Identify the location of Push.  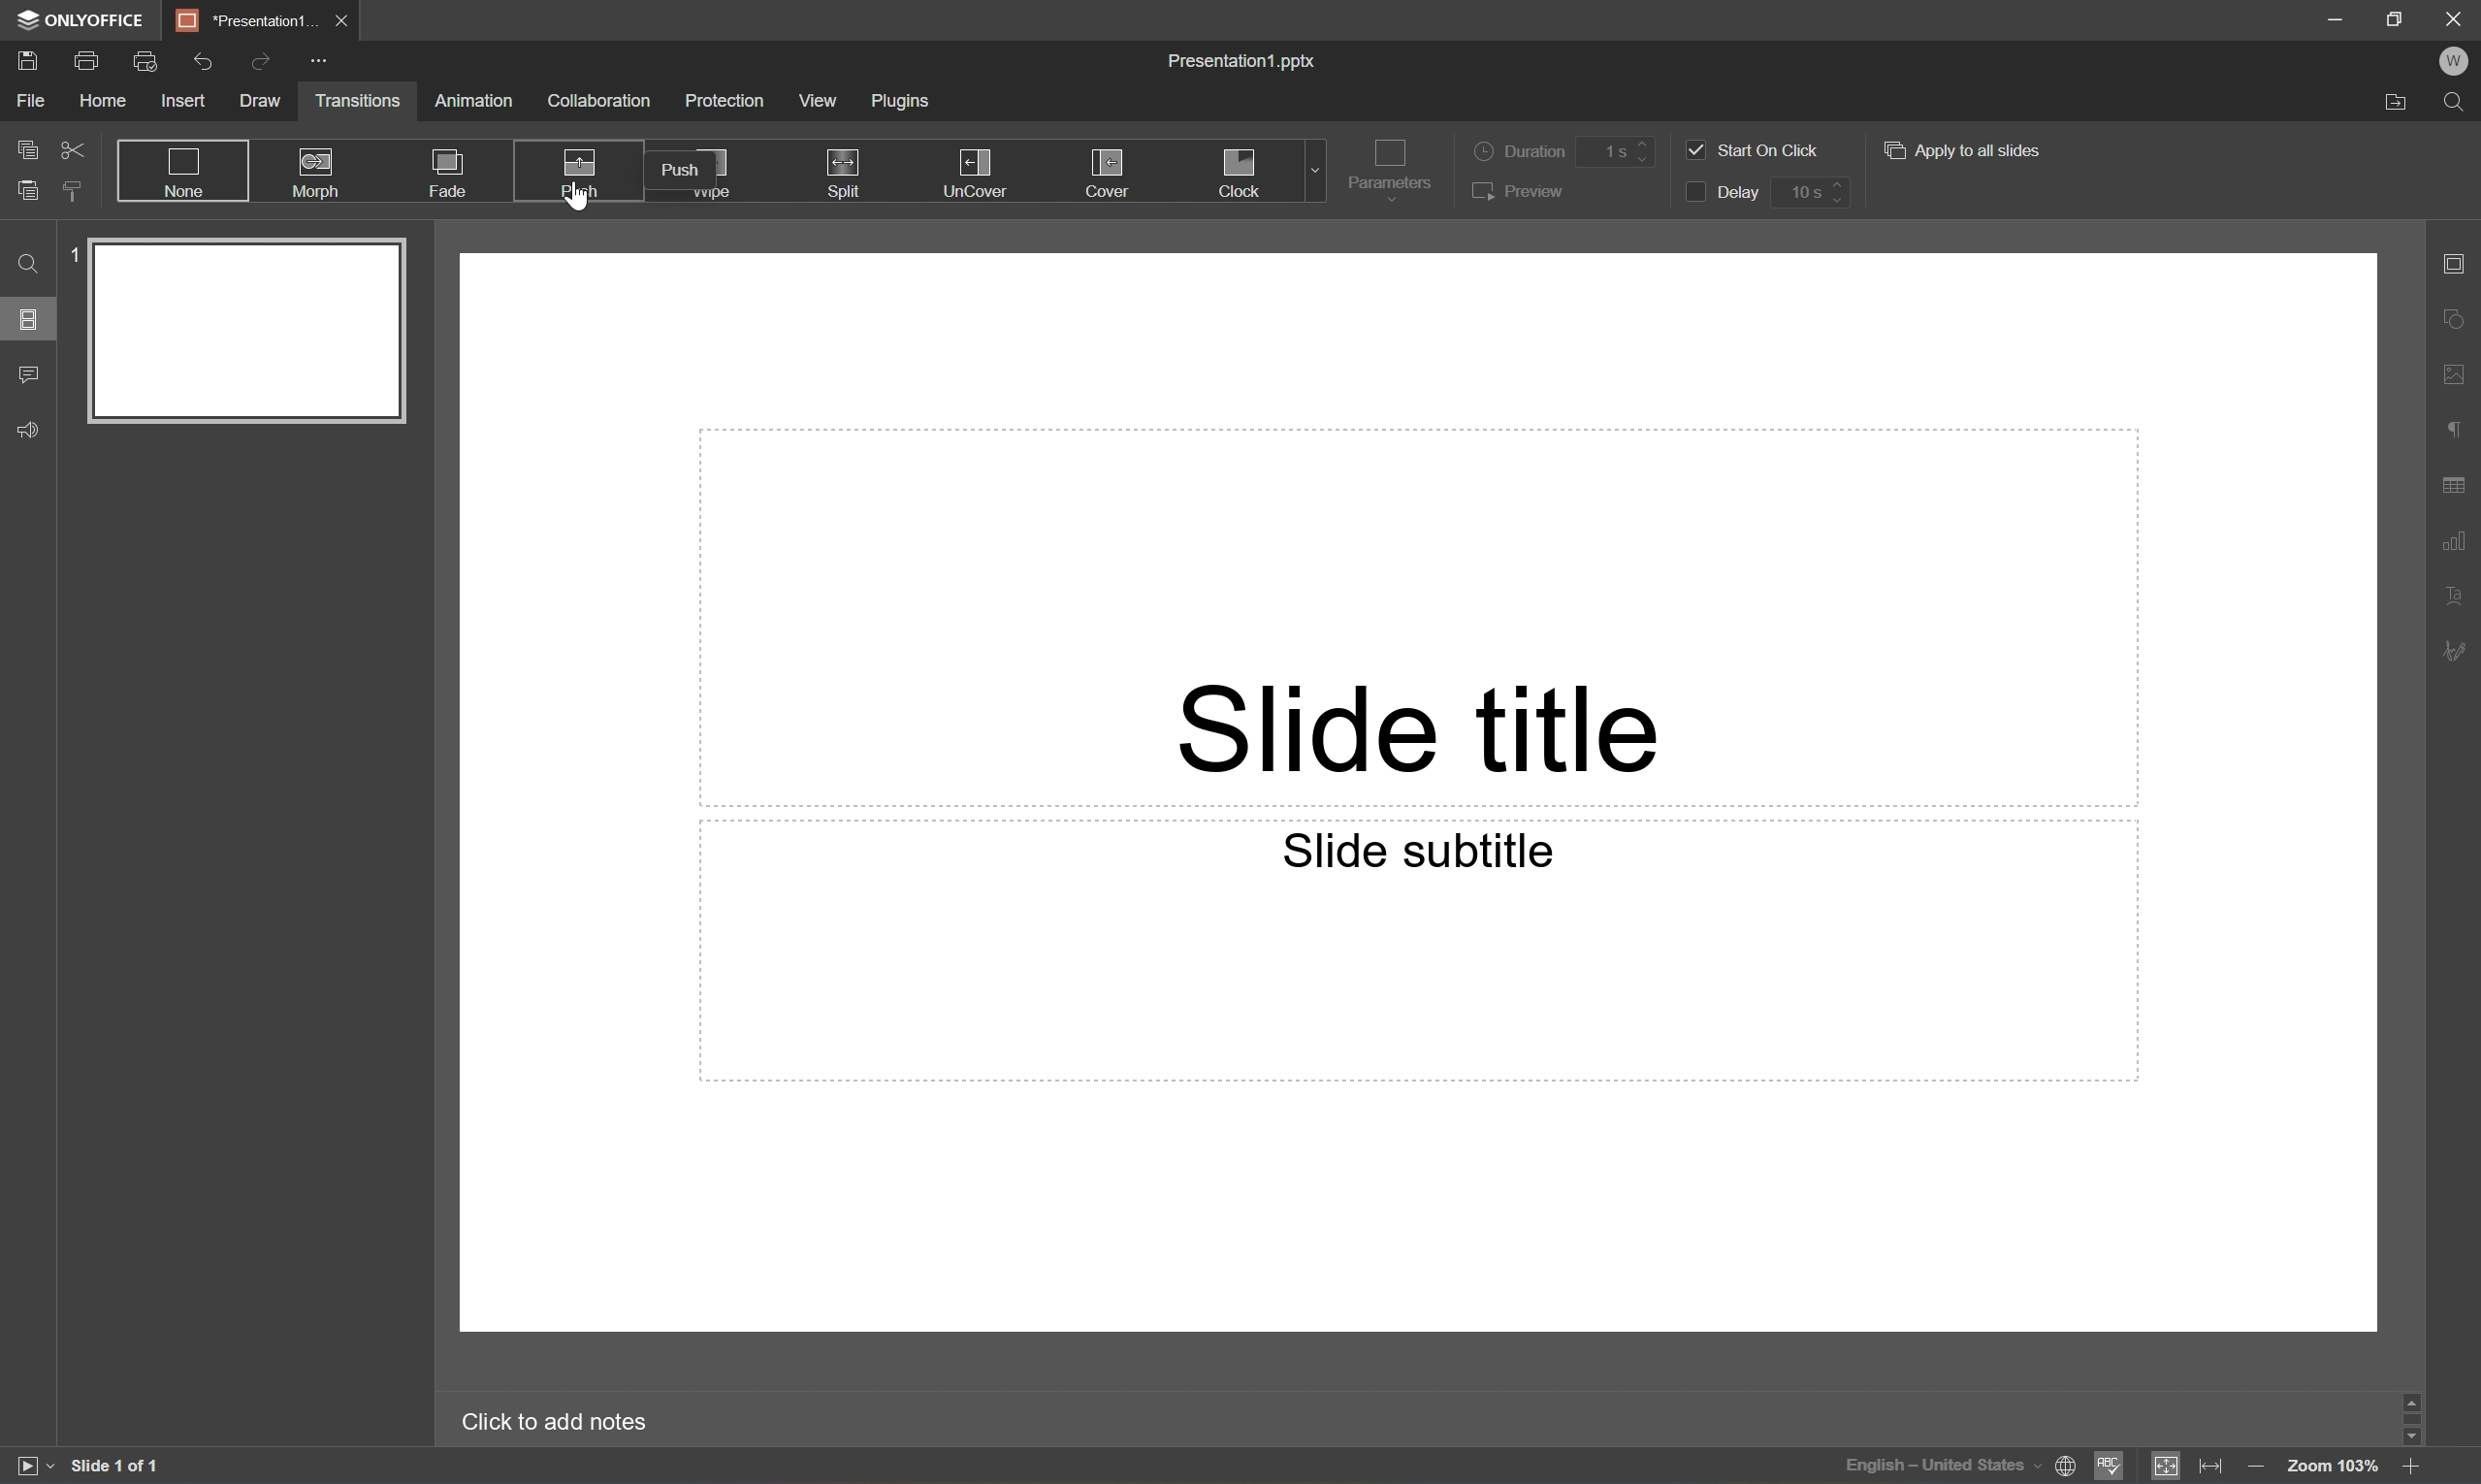
(676, 171).